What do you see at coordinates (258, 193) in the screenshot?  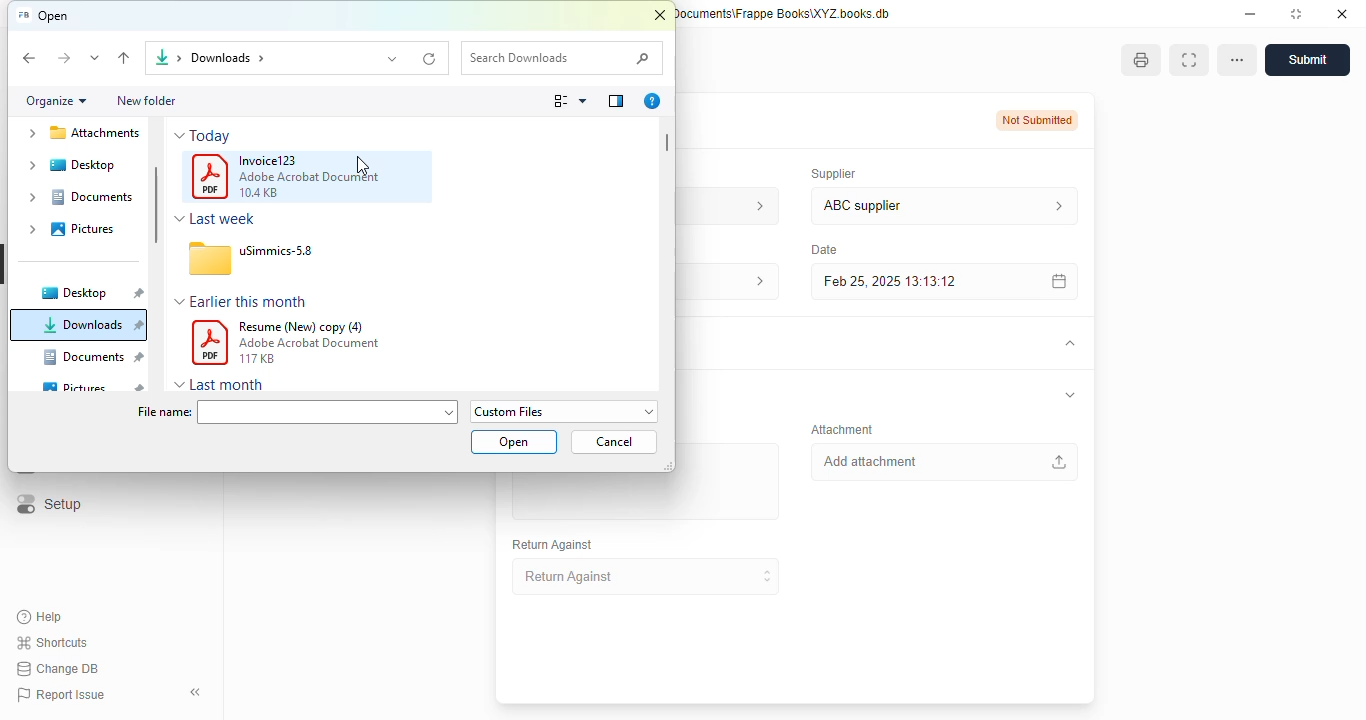 I see `10.4 KB` at bounding box center [258, 193].